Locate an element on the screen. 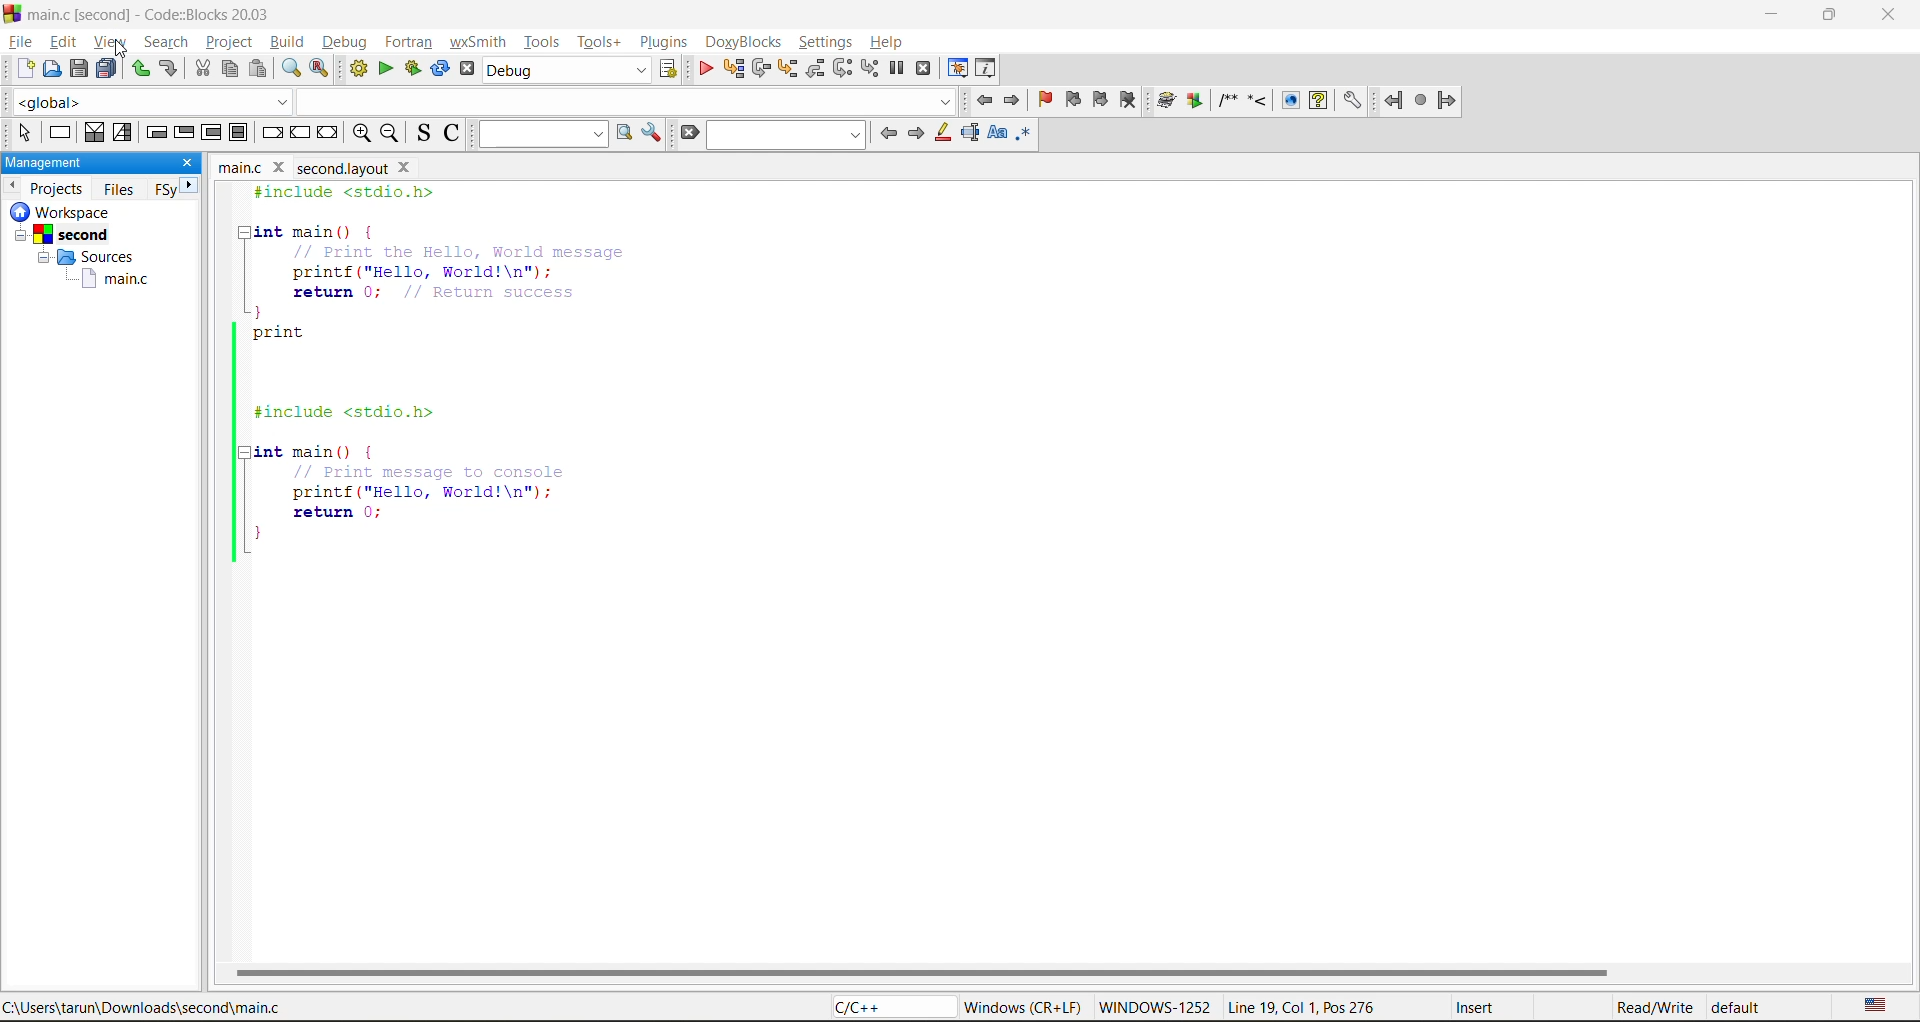 The image size is (1920, 1022). clear is located at coordinates (685, 134).